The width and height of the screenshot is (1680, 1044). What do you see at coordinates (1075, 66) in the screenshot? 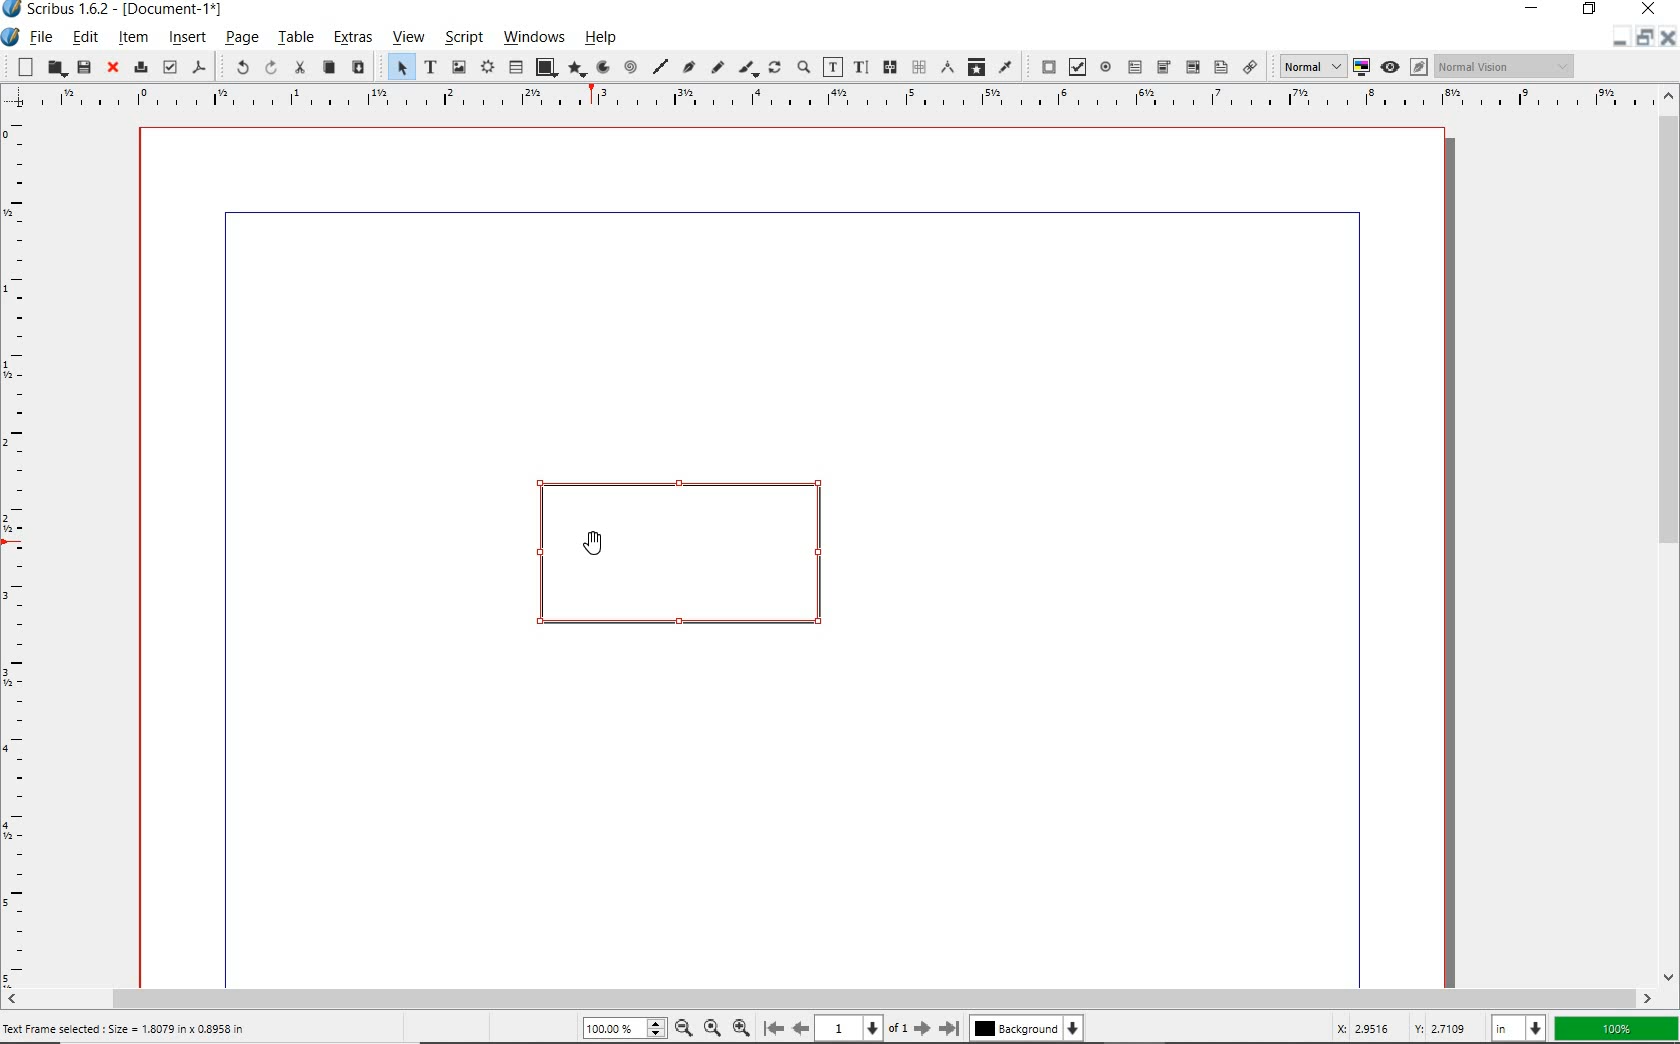
I see `pdf check box` at bounding box center [1075, 66].